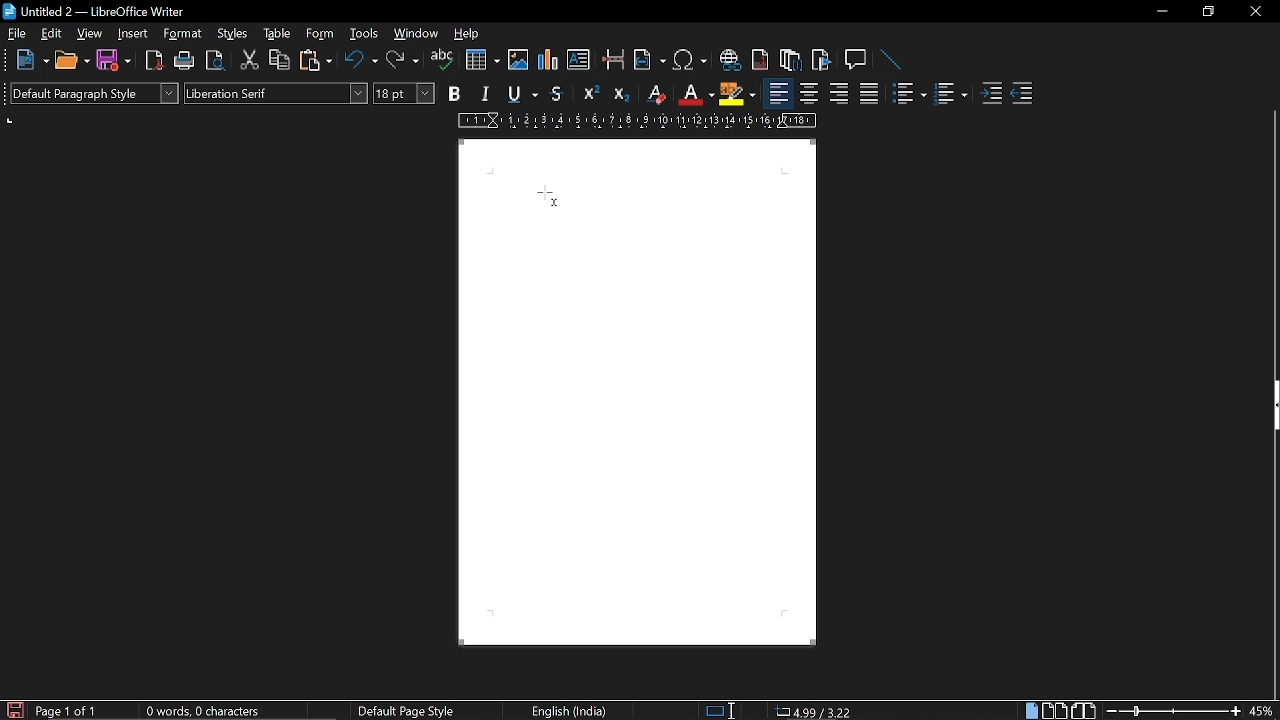  Describe the element at coordinates (53, 34) in the screenshot. I see `edit` at that location.